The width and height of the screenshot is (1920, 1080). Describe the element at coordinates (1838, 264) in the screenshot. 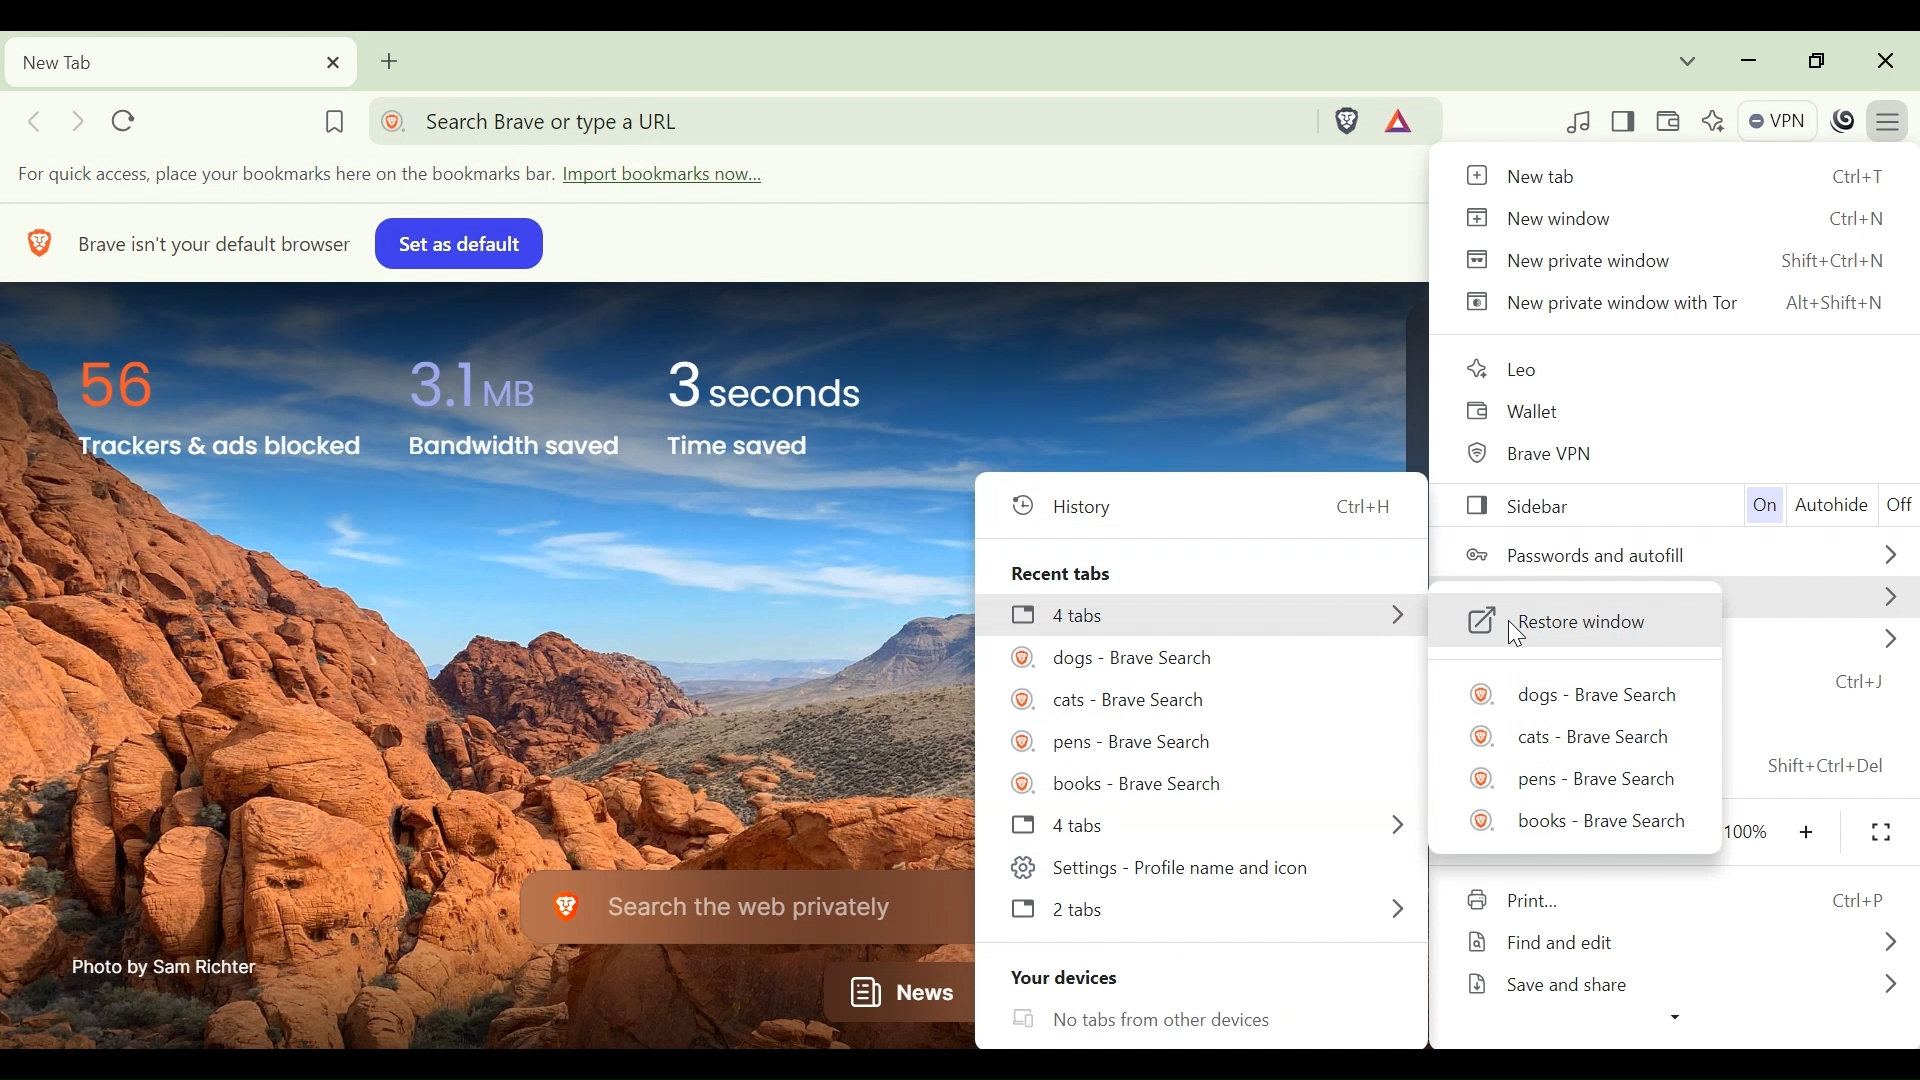

I see `Shift+Ctrl+N` at that location.